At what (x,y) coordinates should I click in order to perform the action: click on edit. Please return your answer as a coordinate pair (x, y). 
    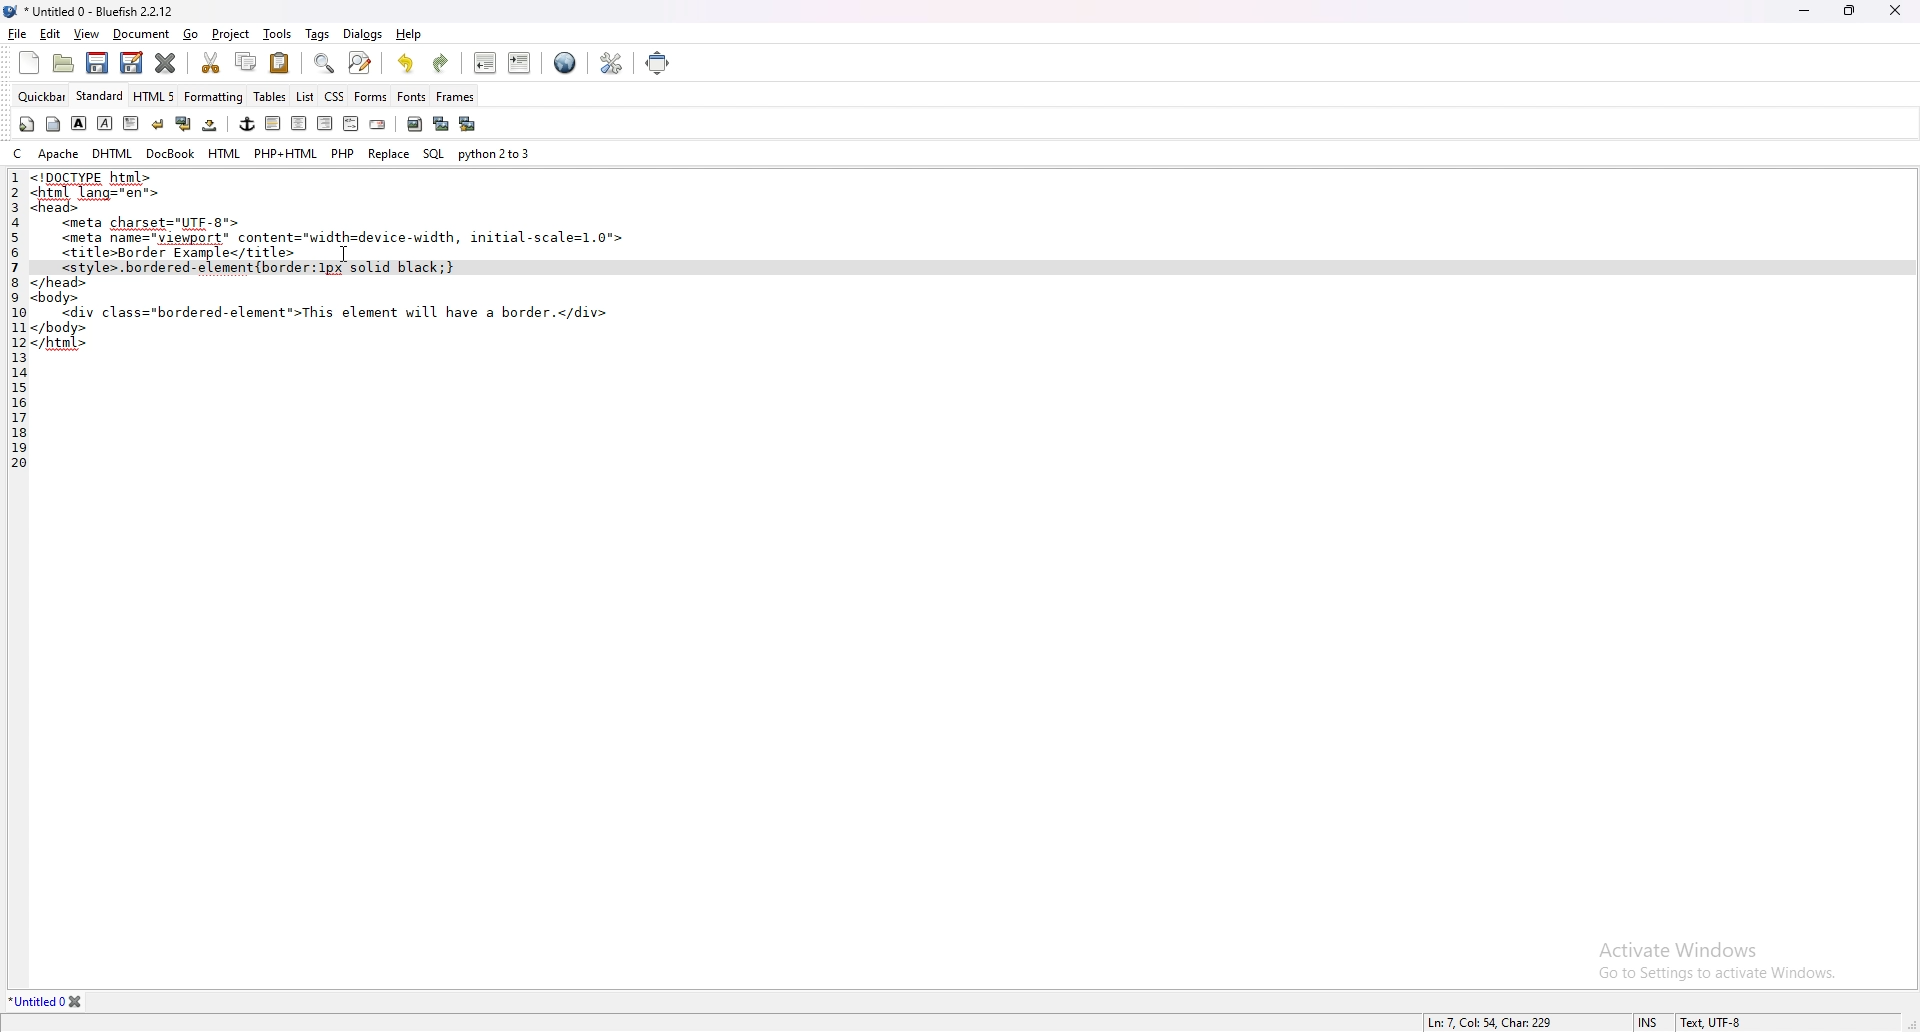
    Looking at the image, I should click on (50, 35).